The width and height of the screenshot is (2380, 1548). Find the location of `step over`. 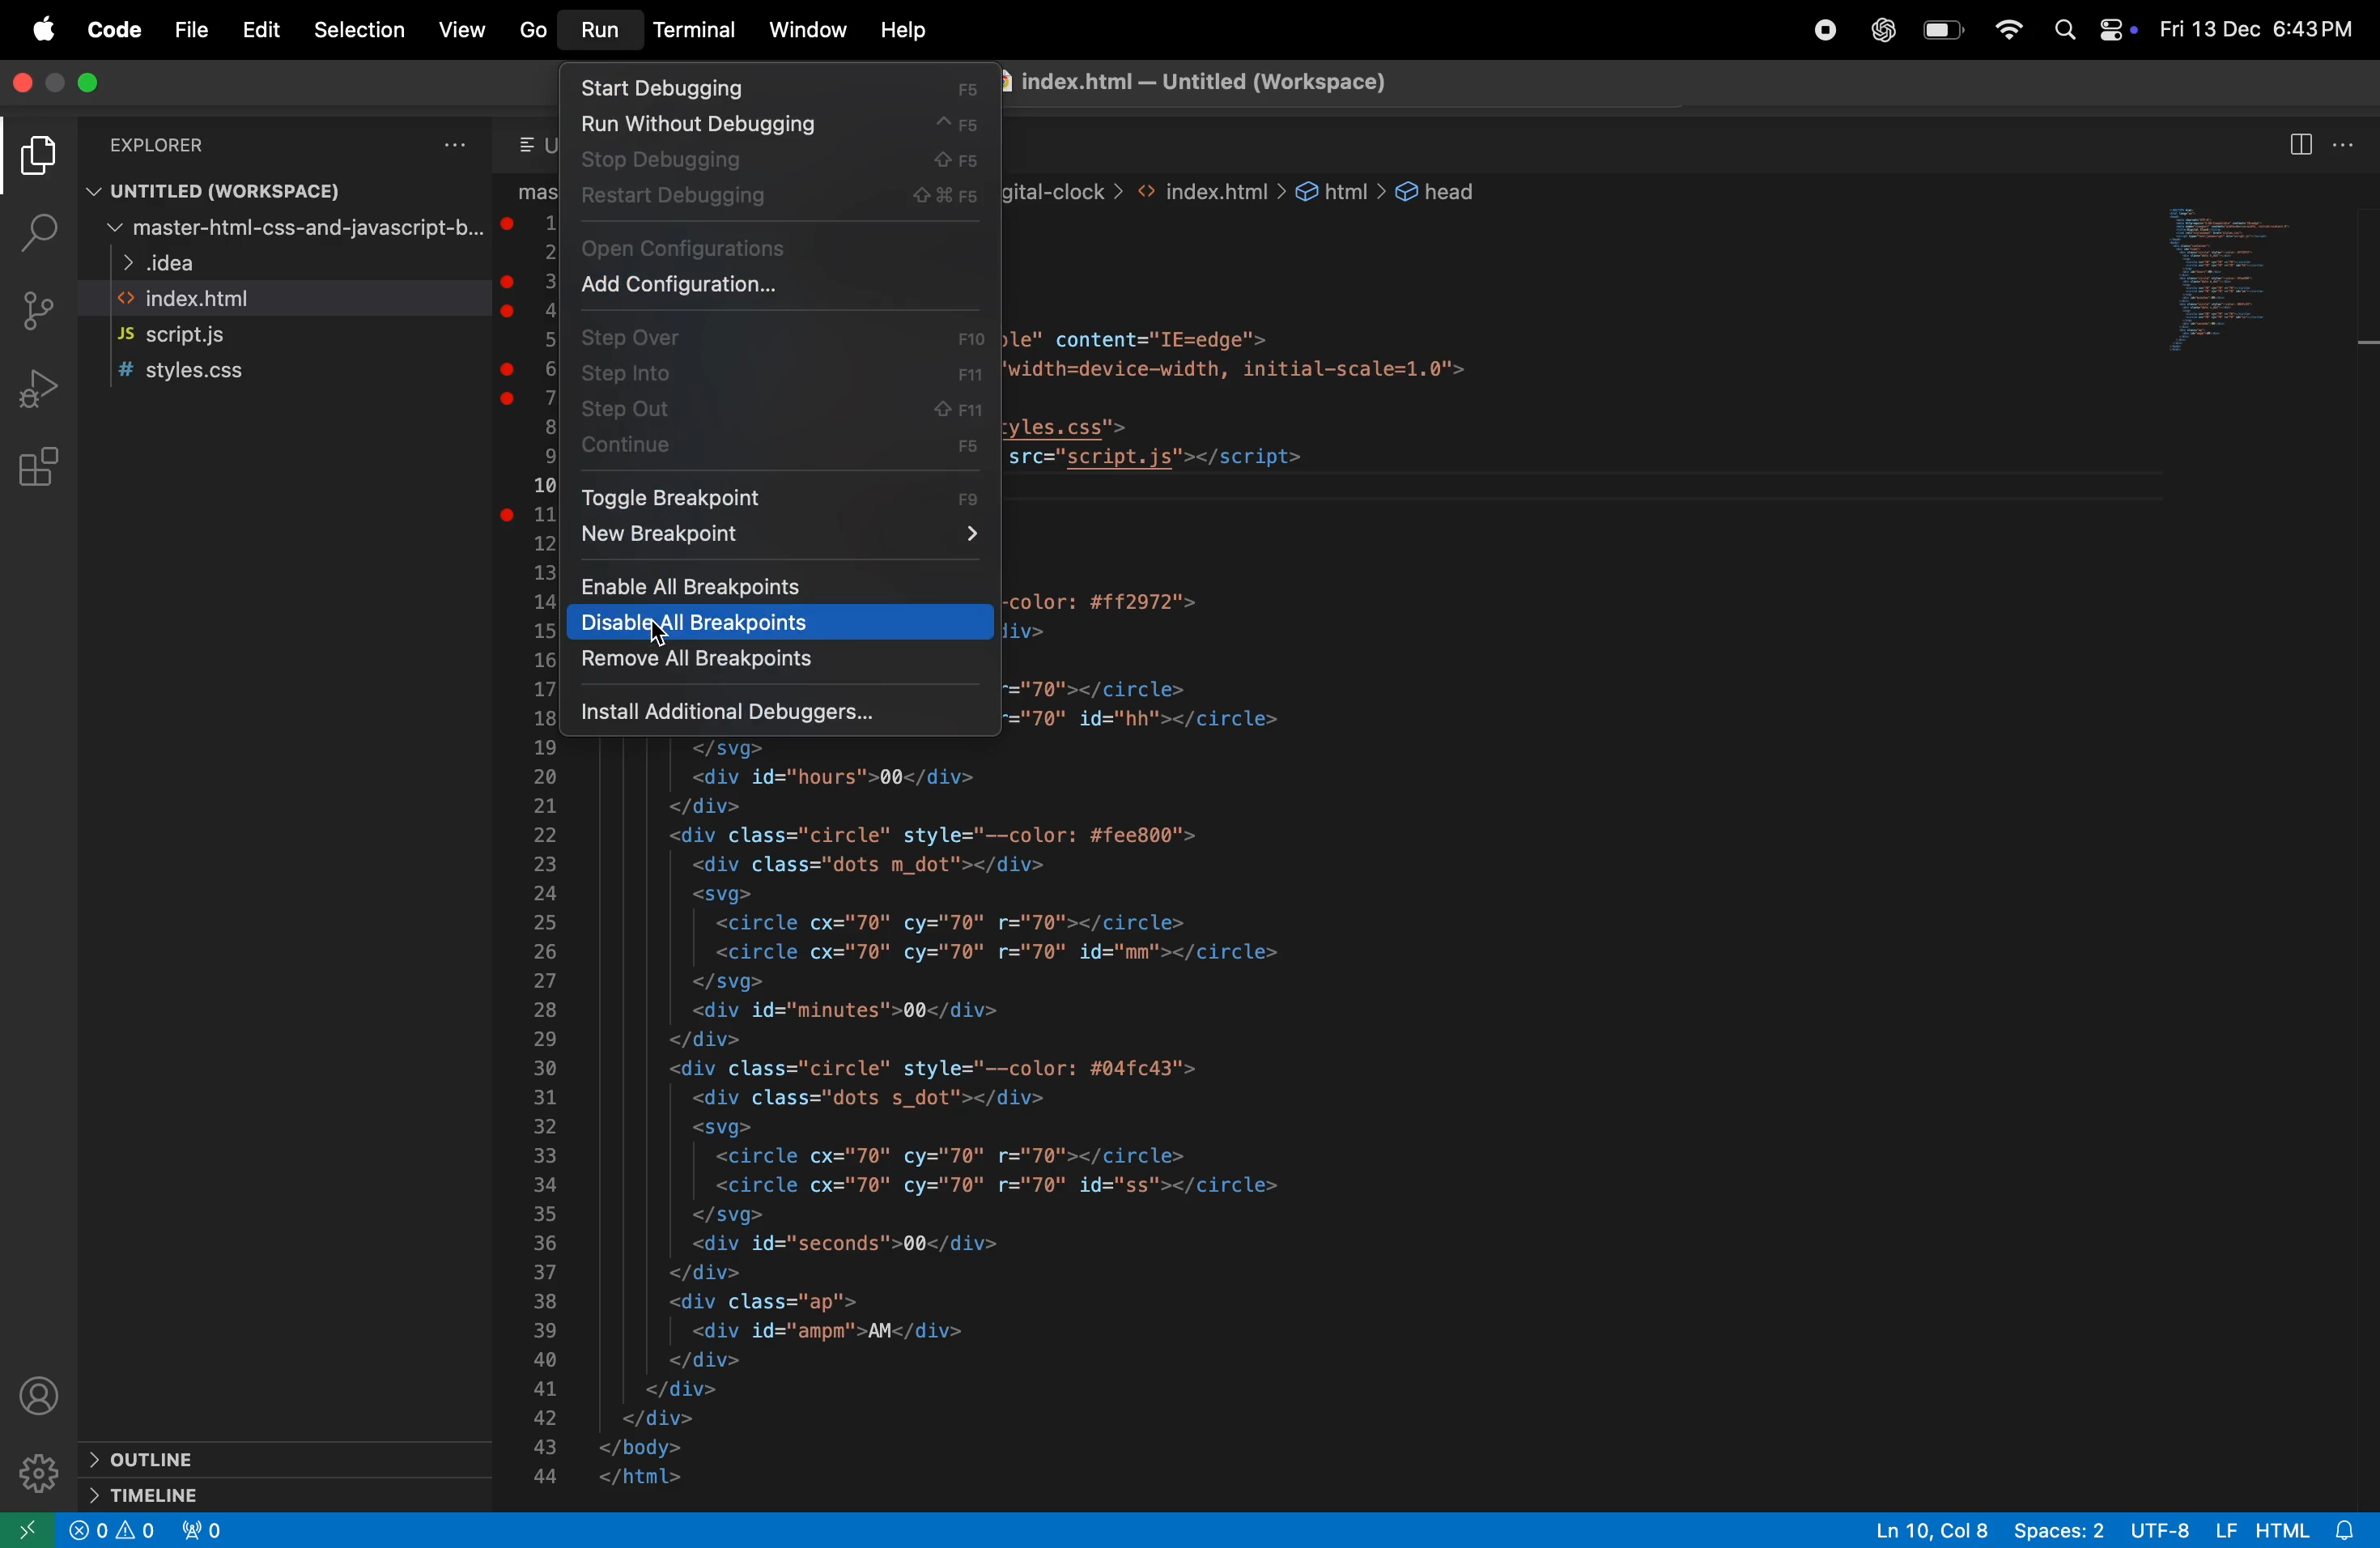

step over is located at coordinates (790, 335).